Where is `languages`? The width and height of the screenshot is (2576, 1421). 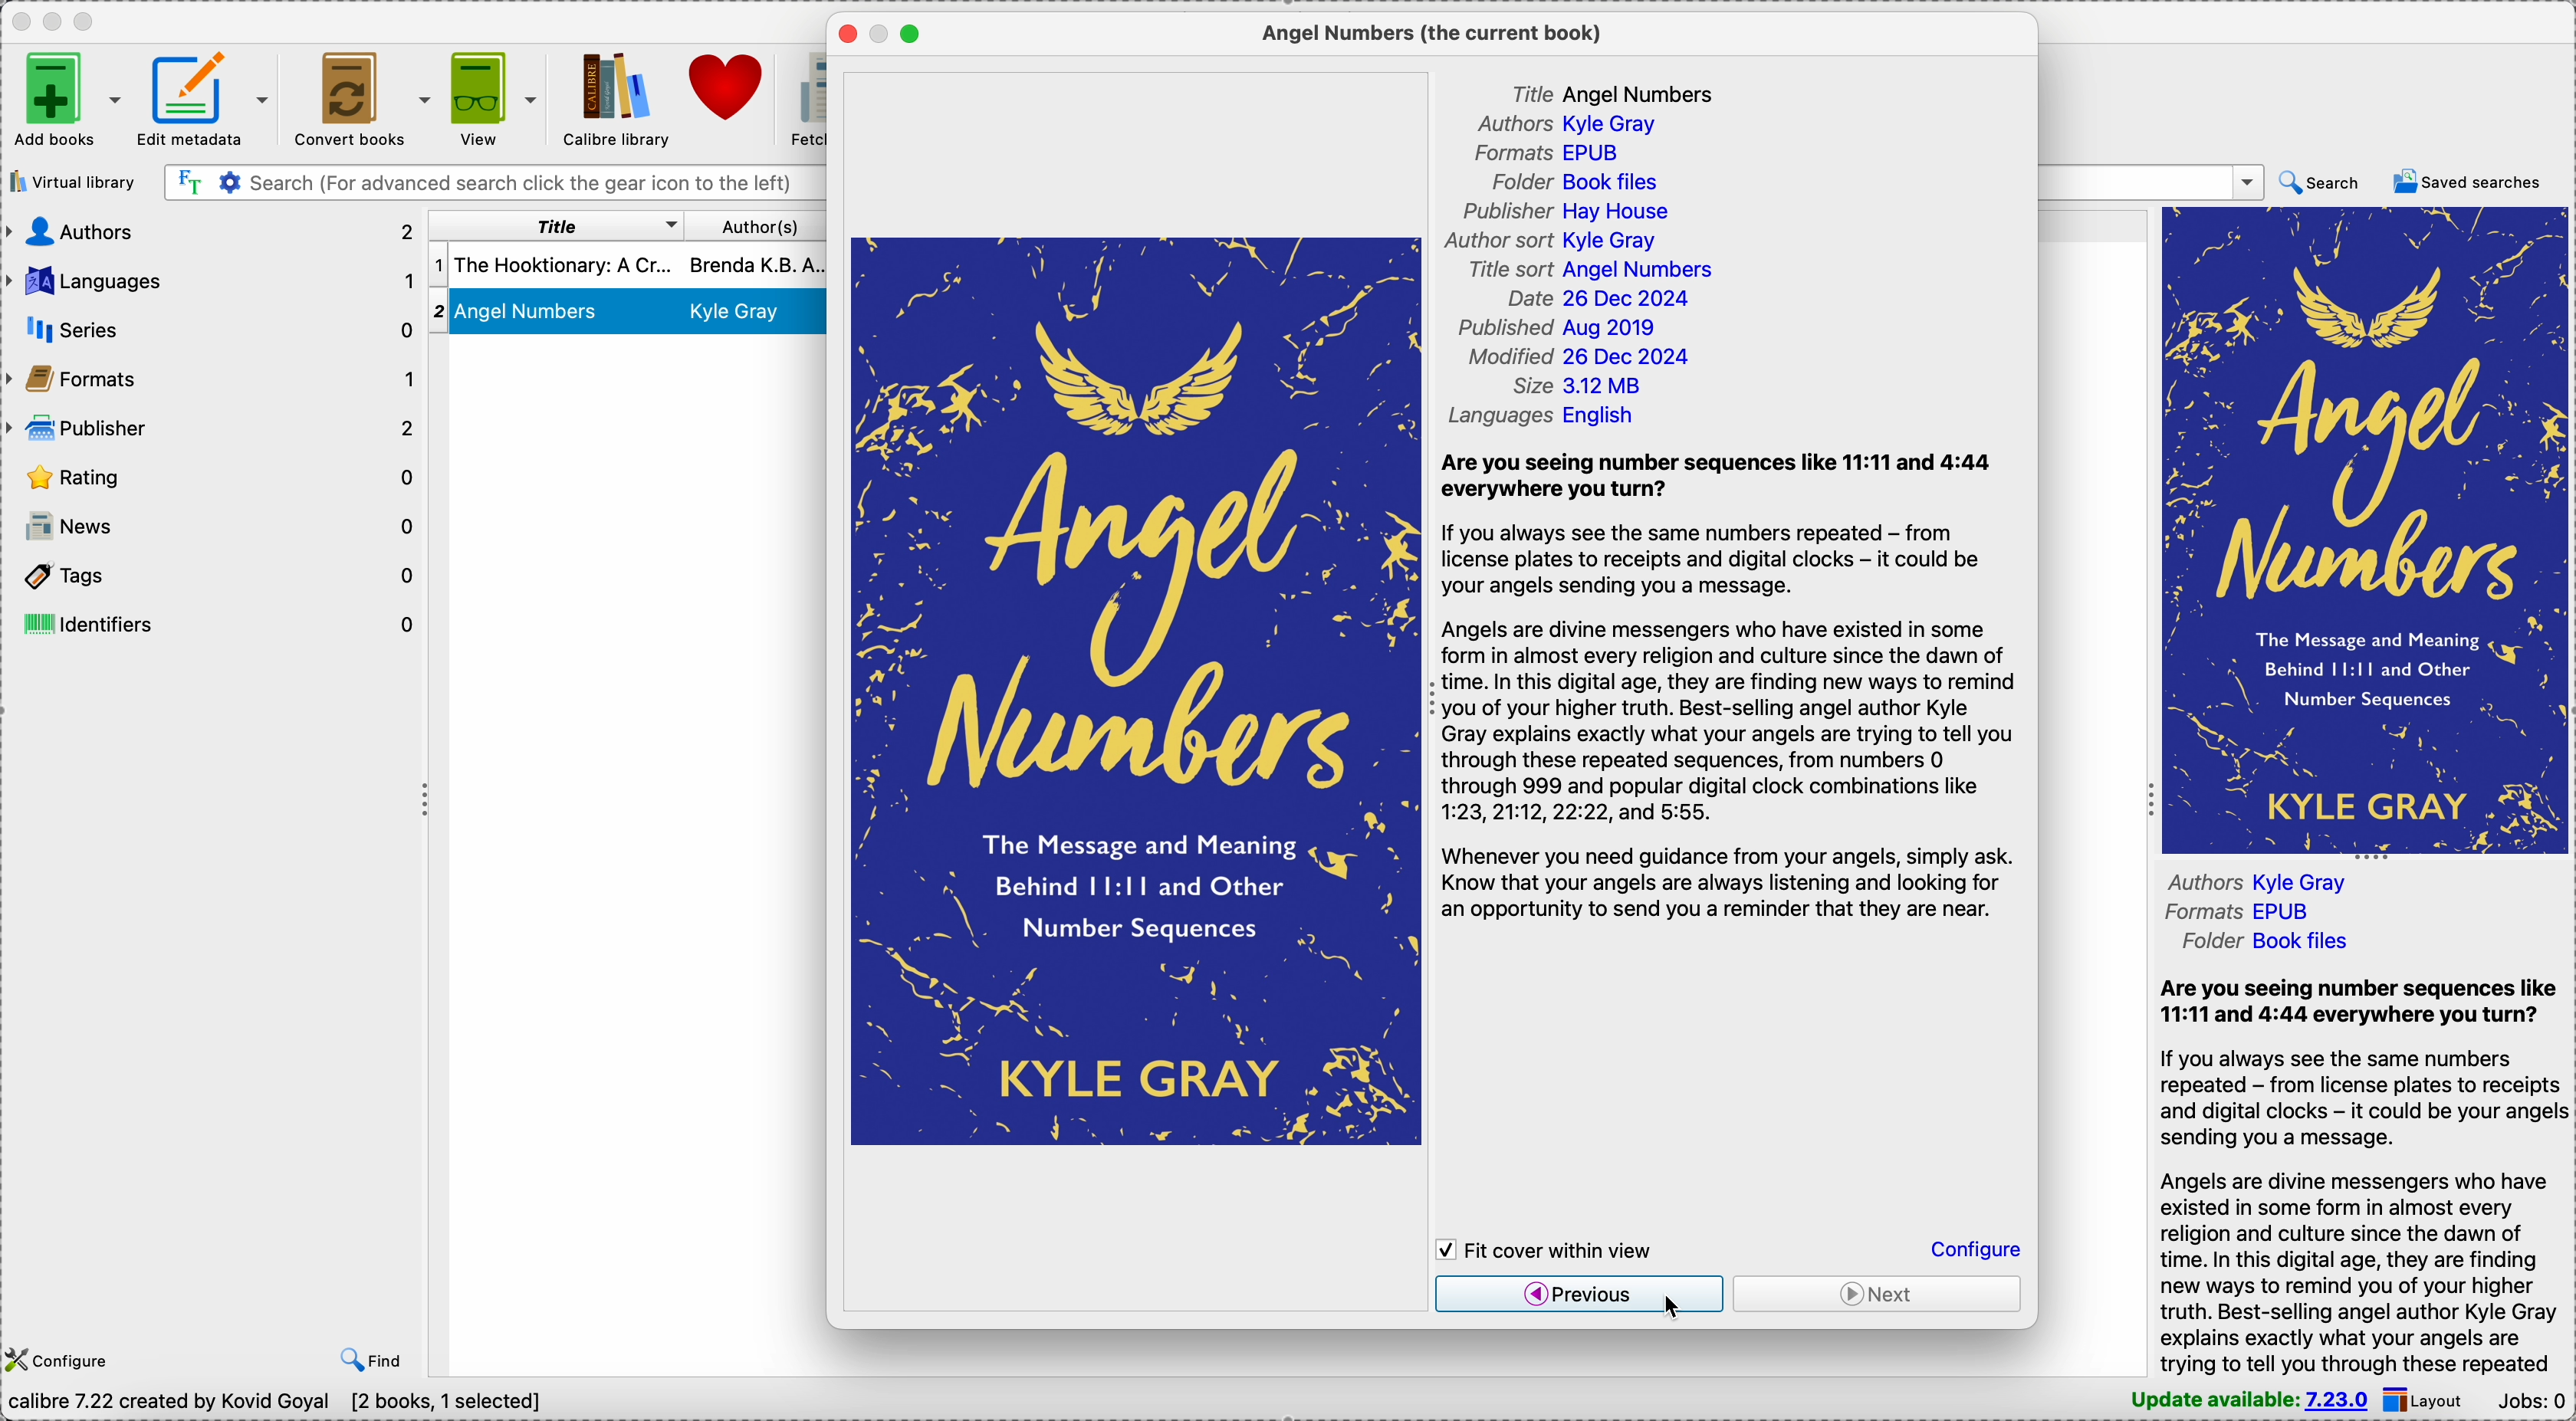 languages is located at coordinates (211, 282).